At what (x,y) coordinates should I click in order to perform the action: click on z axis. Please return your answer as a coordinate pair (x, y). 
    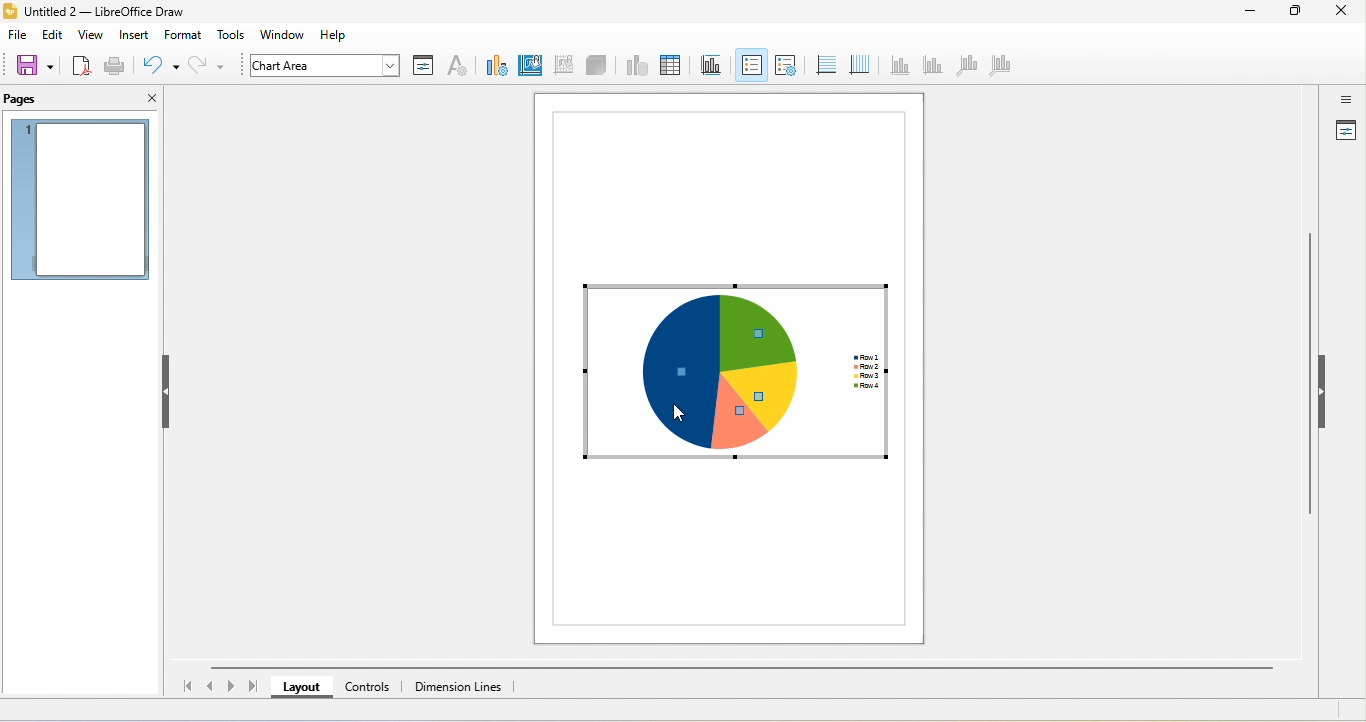
    Looking at the image, I should click on (964, 65).